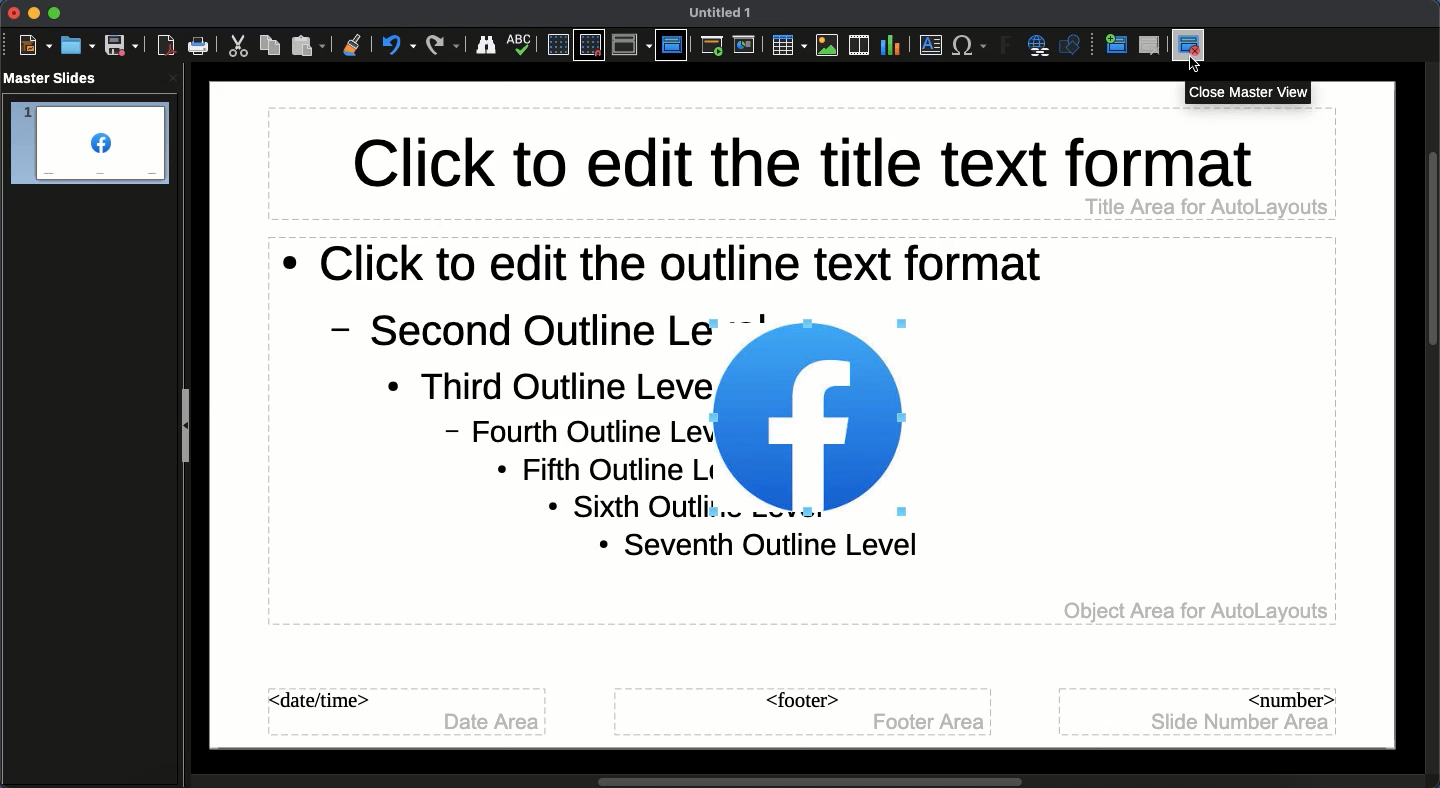  I want to click on New master, so click(1117, 43).